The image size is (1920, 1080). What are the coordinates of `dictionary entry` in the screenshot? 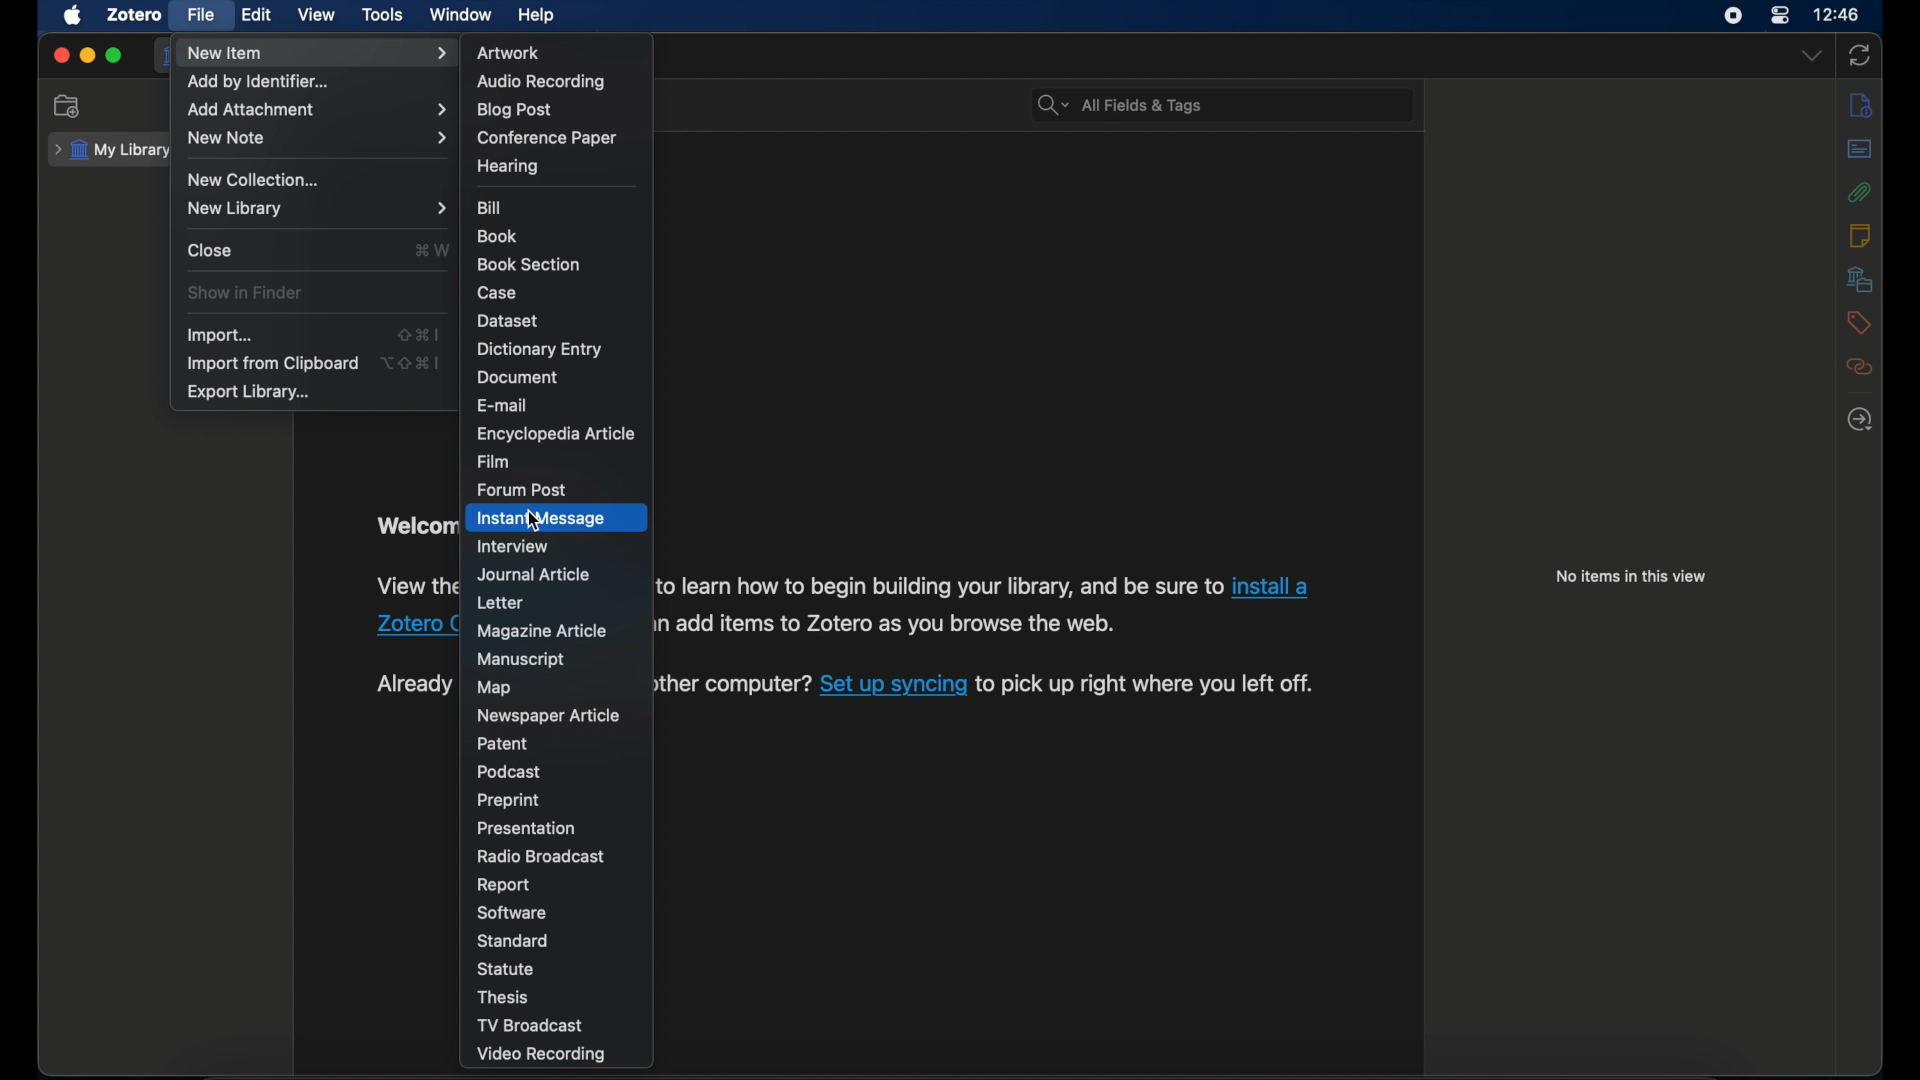 It's located at (539, 349).